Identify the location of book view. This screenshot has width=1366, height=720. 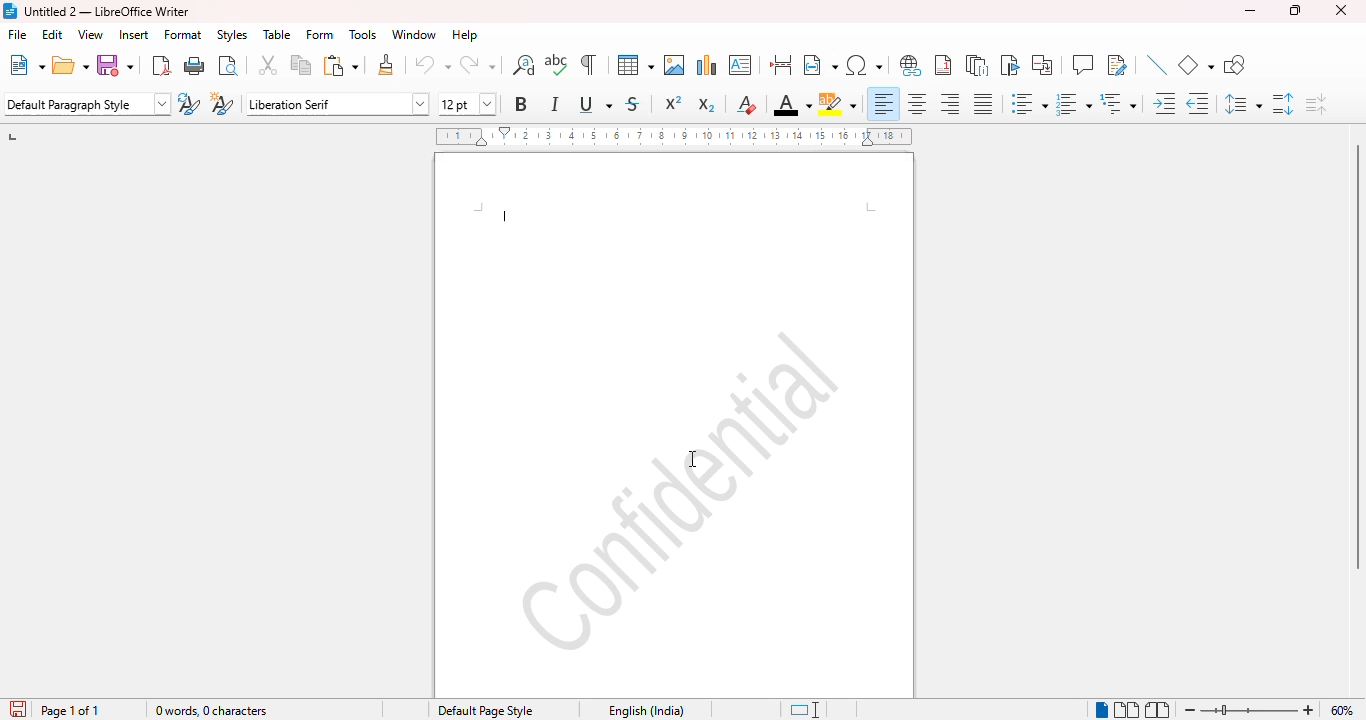
(1157, 710).